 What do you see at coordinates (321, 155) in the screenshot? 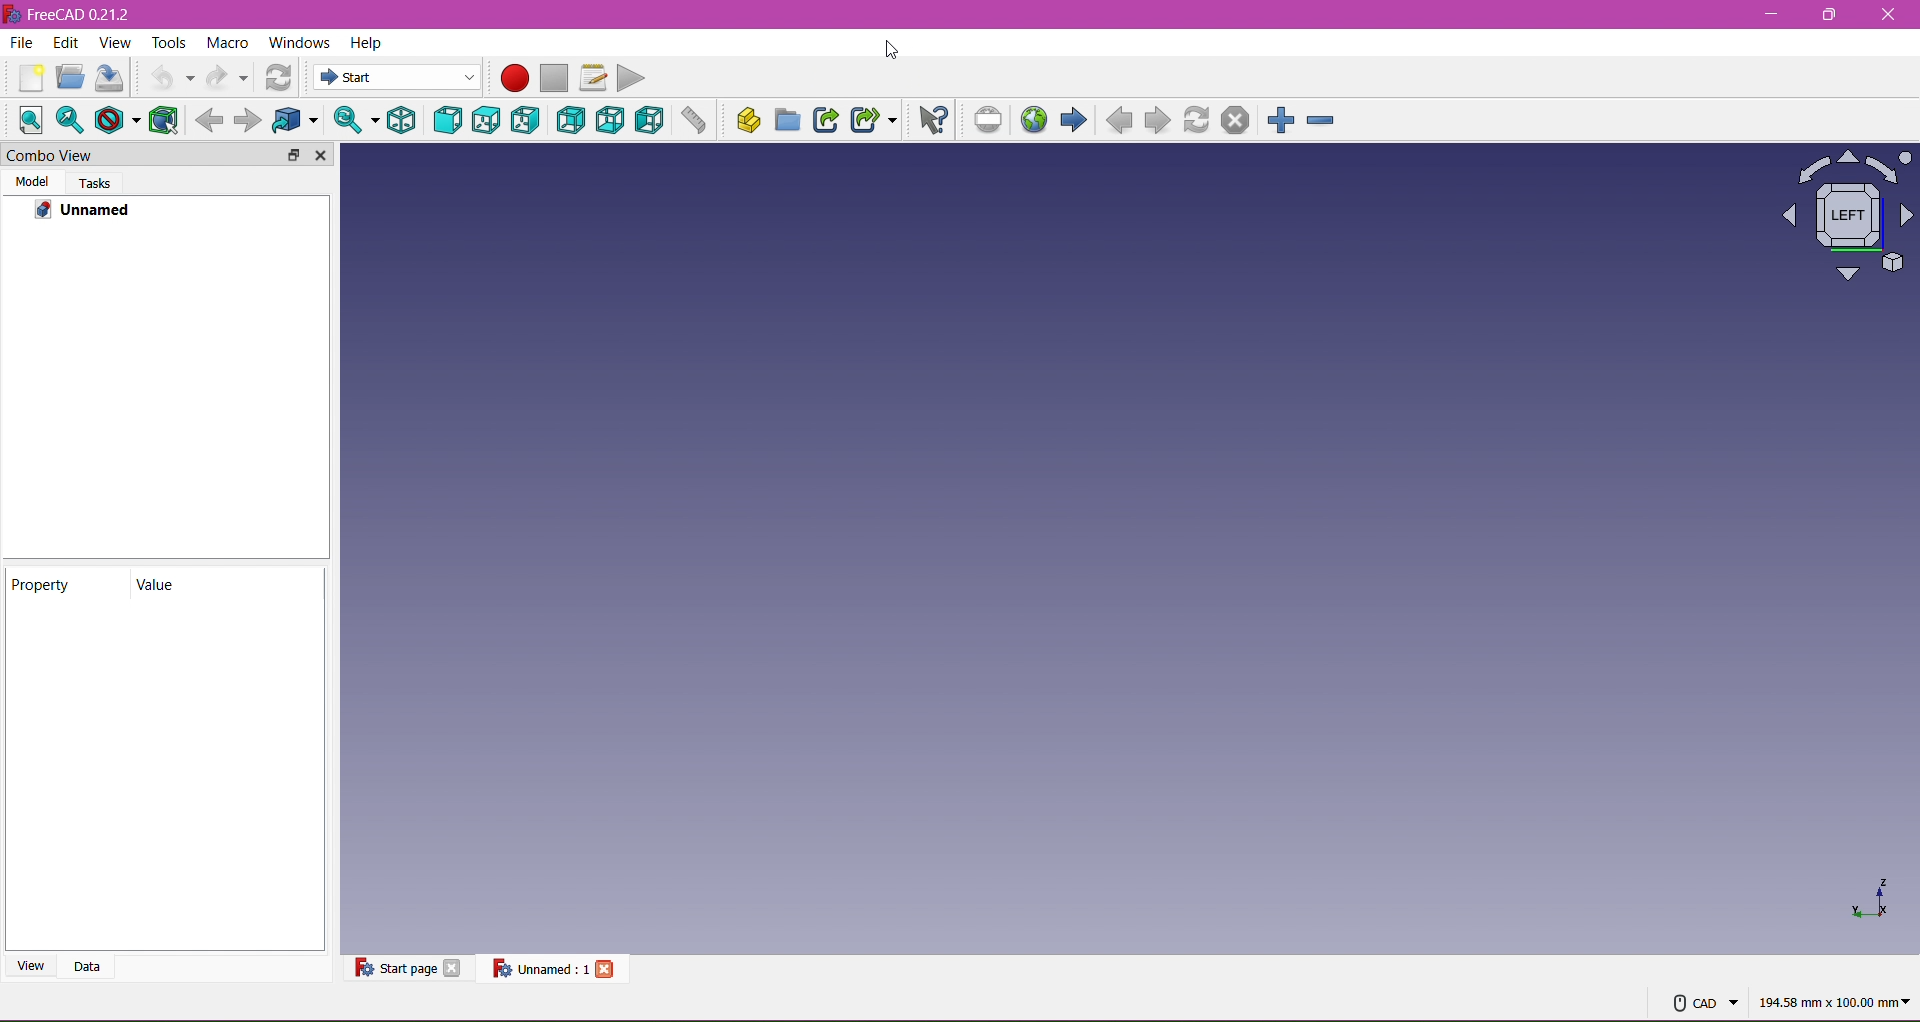
I see `Close` at bounding box center [321, 155].